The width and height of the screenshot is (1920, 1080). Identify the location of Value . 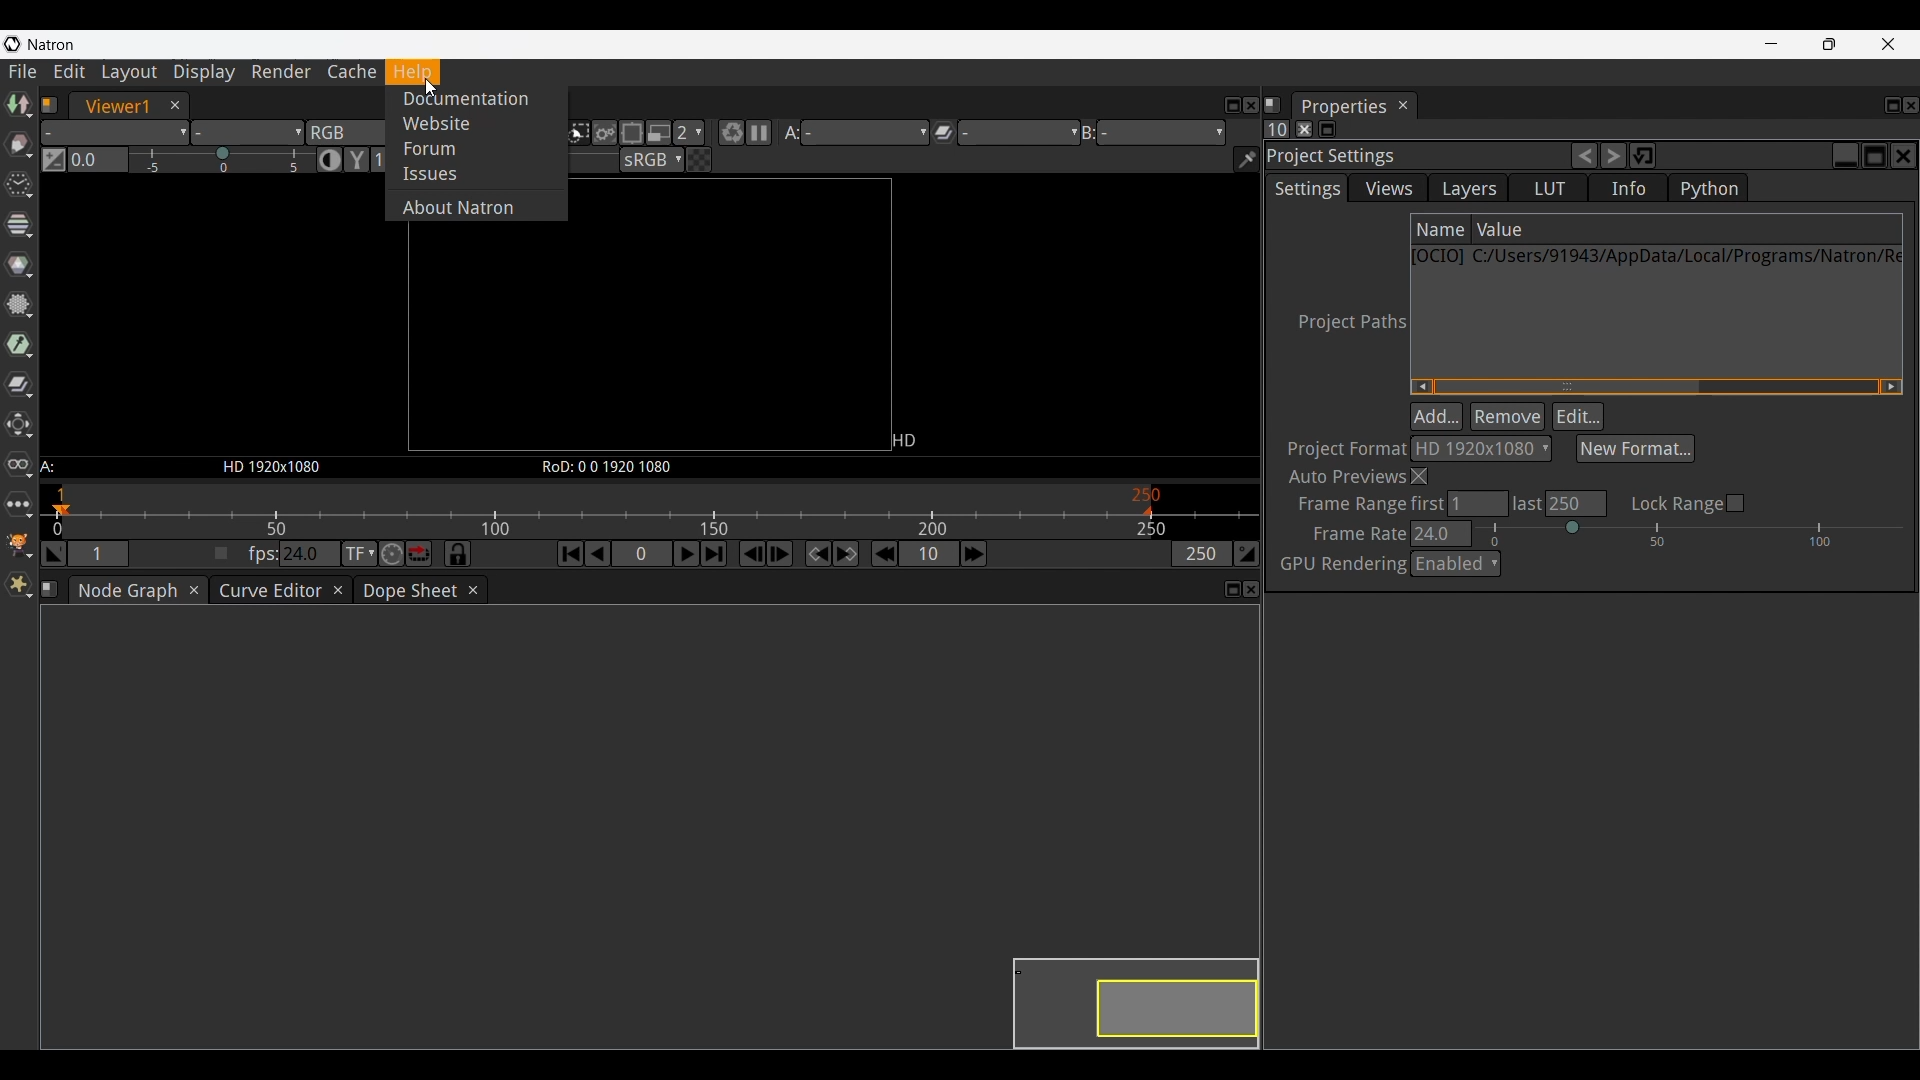
(1687, 229).